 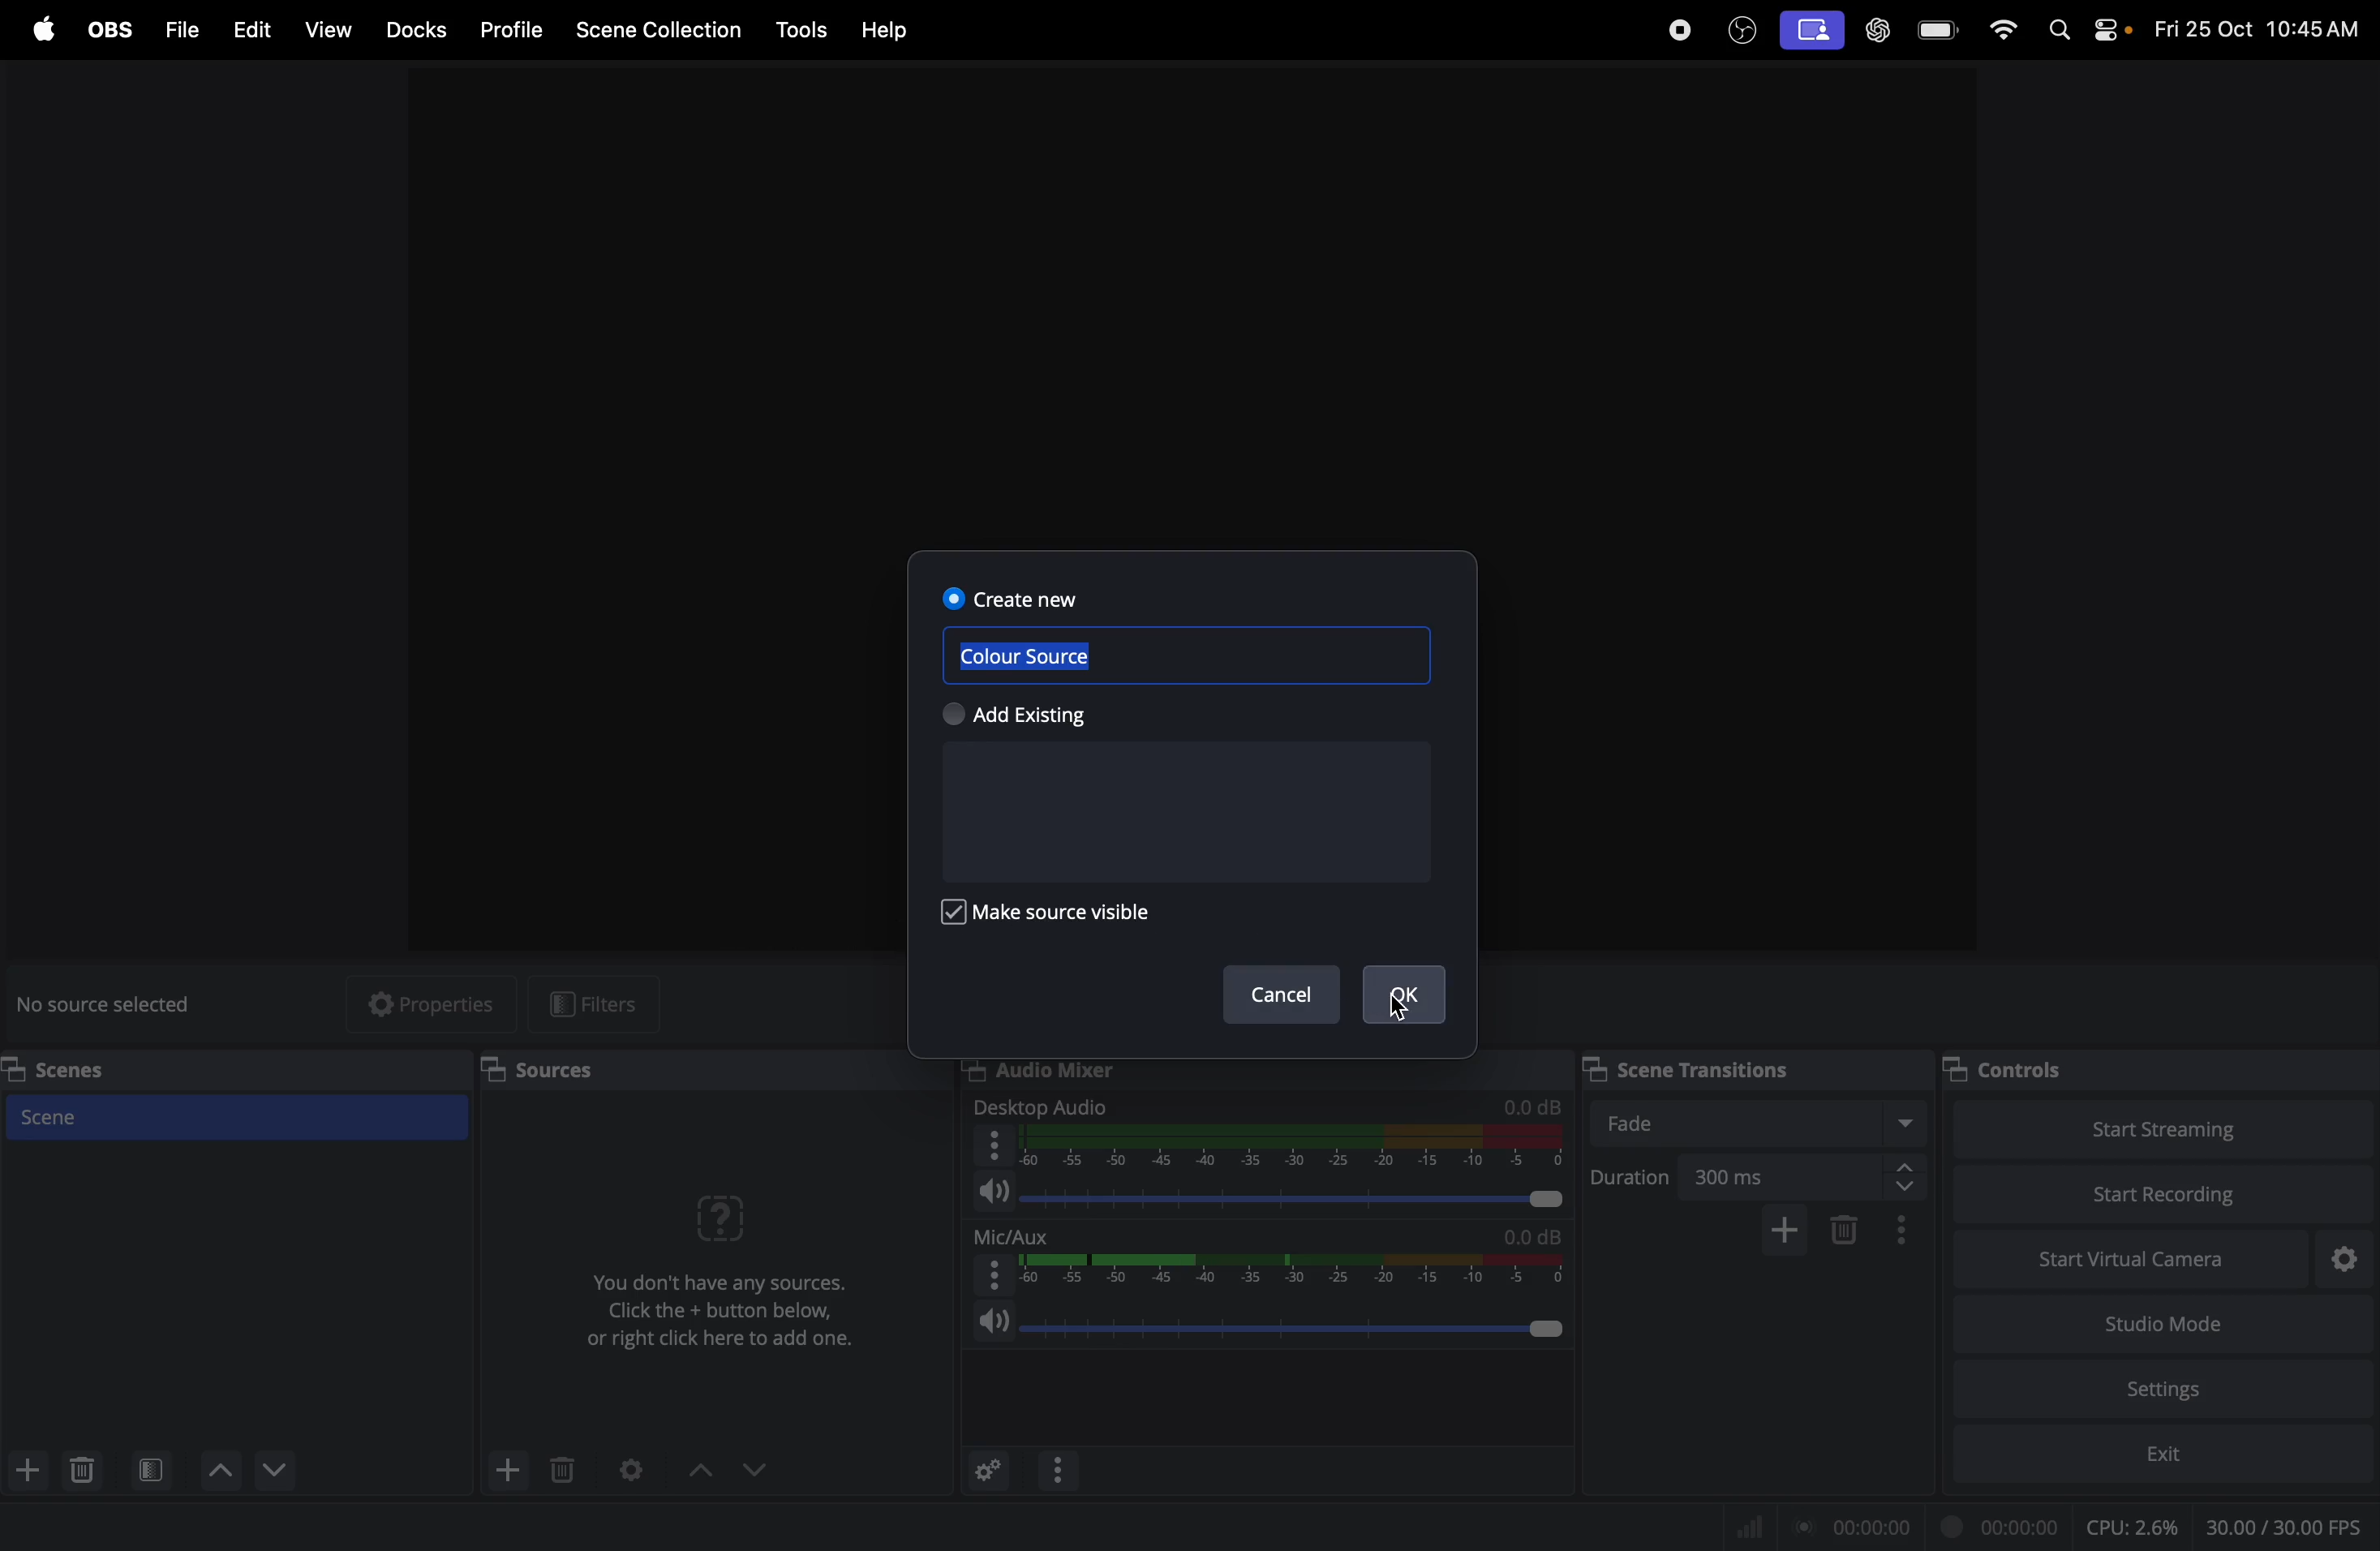 I want to click on Scene collection, so click(x=664, y=28).